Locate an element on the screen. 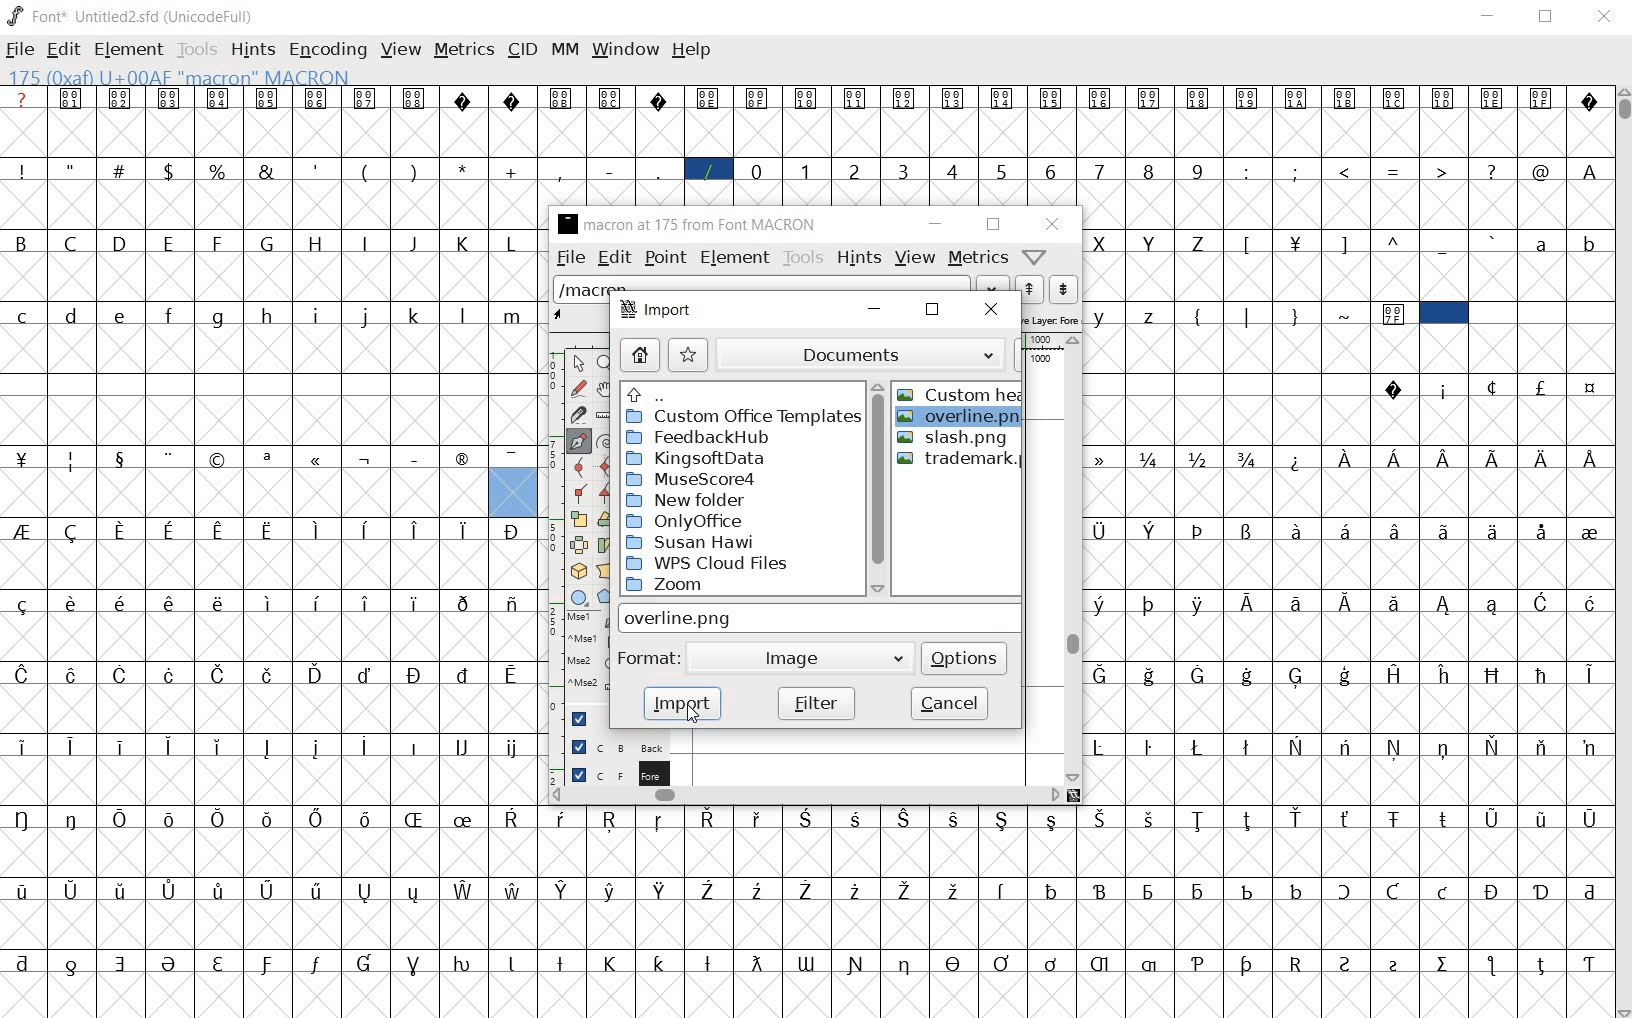 The height and width of the screenshot is (1018, 1632). foreground layer is located at coordinates (619, 774).